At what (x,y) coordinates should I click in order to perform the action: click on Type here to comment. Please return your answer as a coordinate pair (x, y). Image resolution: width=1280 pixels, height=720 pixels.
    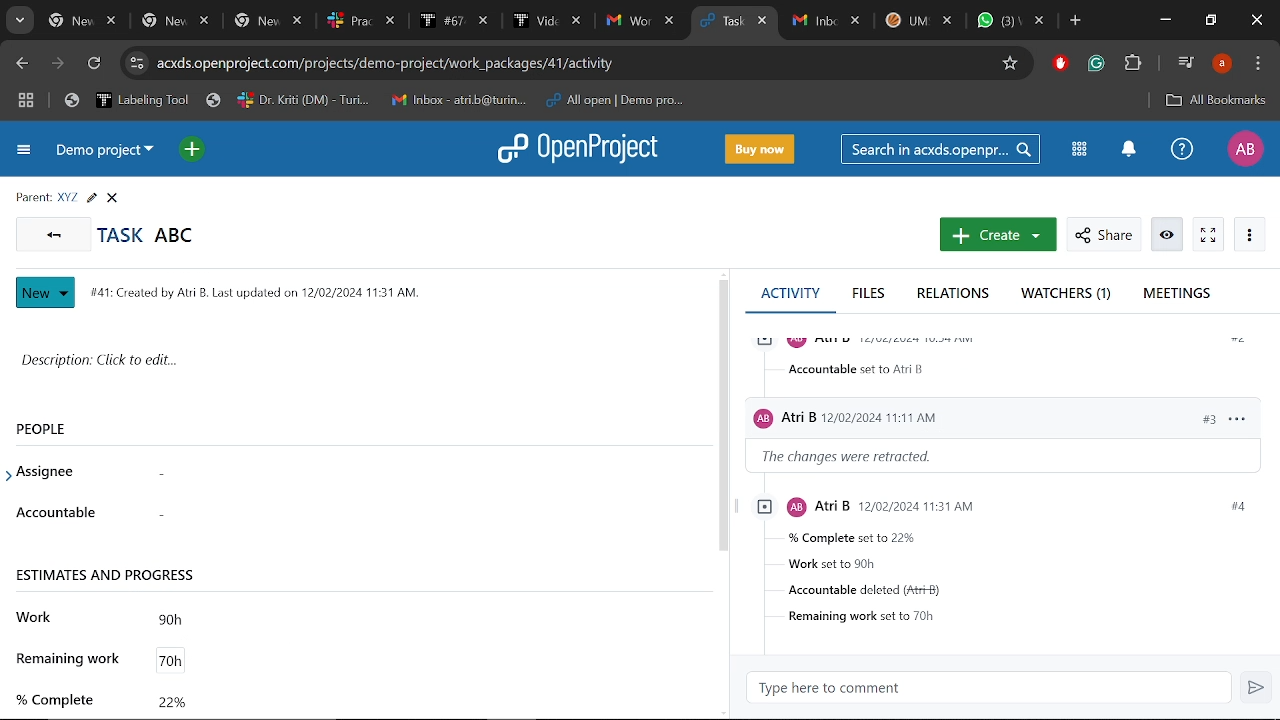
    Looking at the image, I should click on (995, 688).